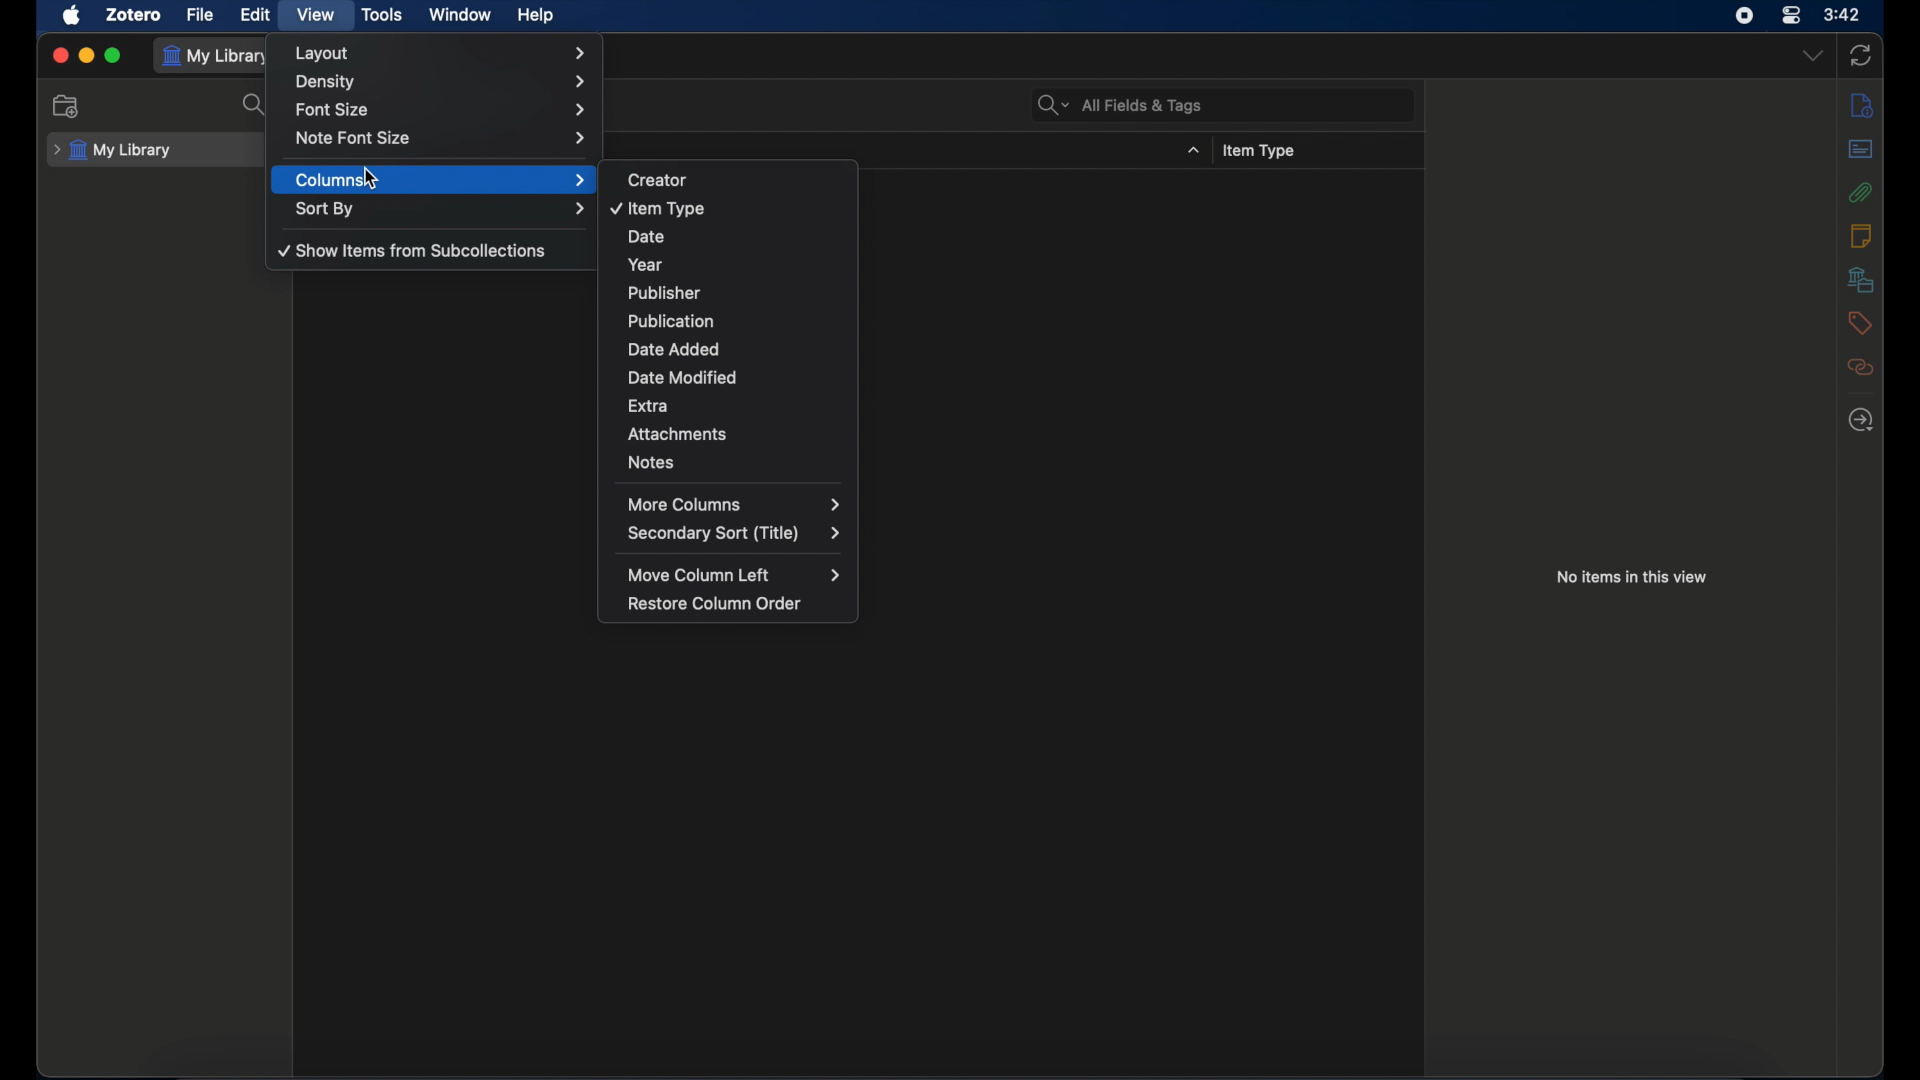 The image size is (1920, 1080). I want to click on notes, so click(1861, 236).